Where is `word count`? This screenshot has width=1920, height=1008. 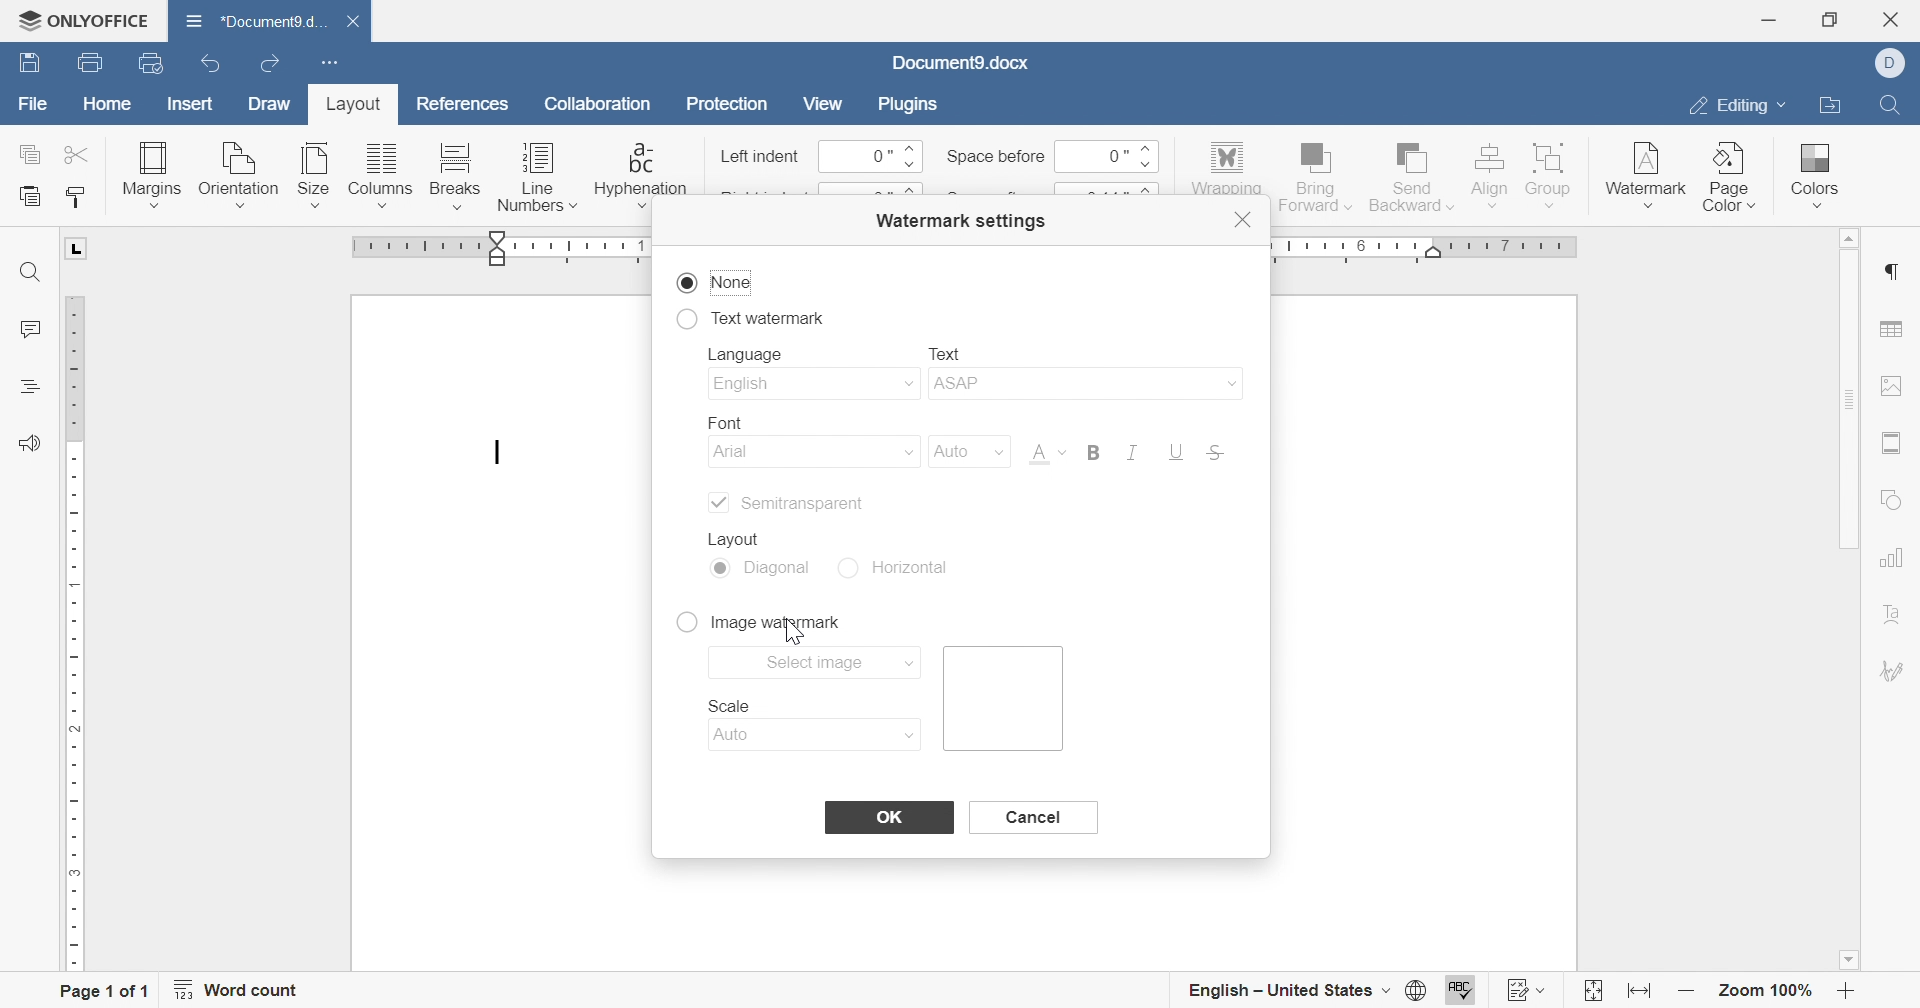 word count is located at coordinates (237, 990).